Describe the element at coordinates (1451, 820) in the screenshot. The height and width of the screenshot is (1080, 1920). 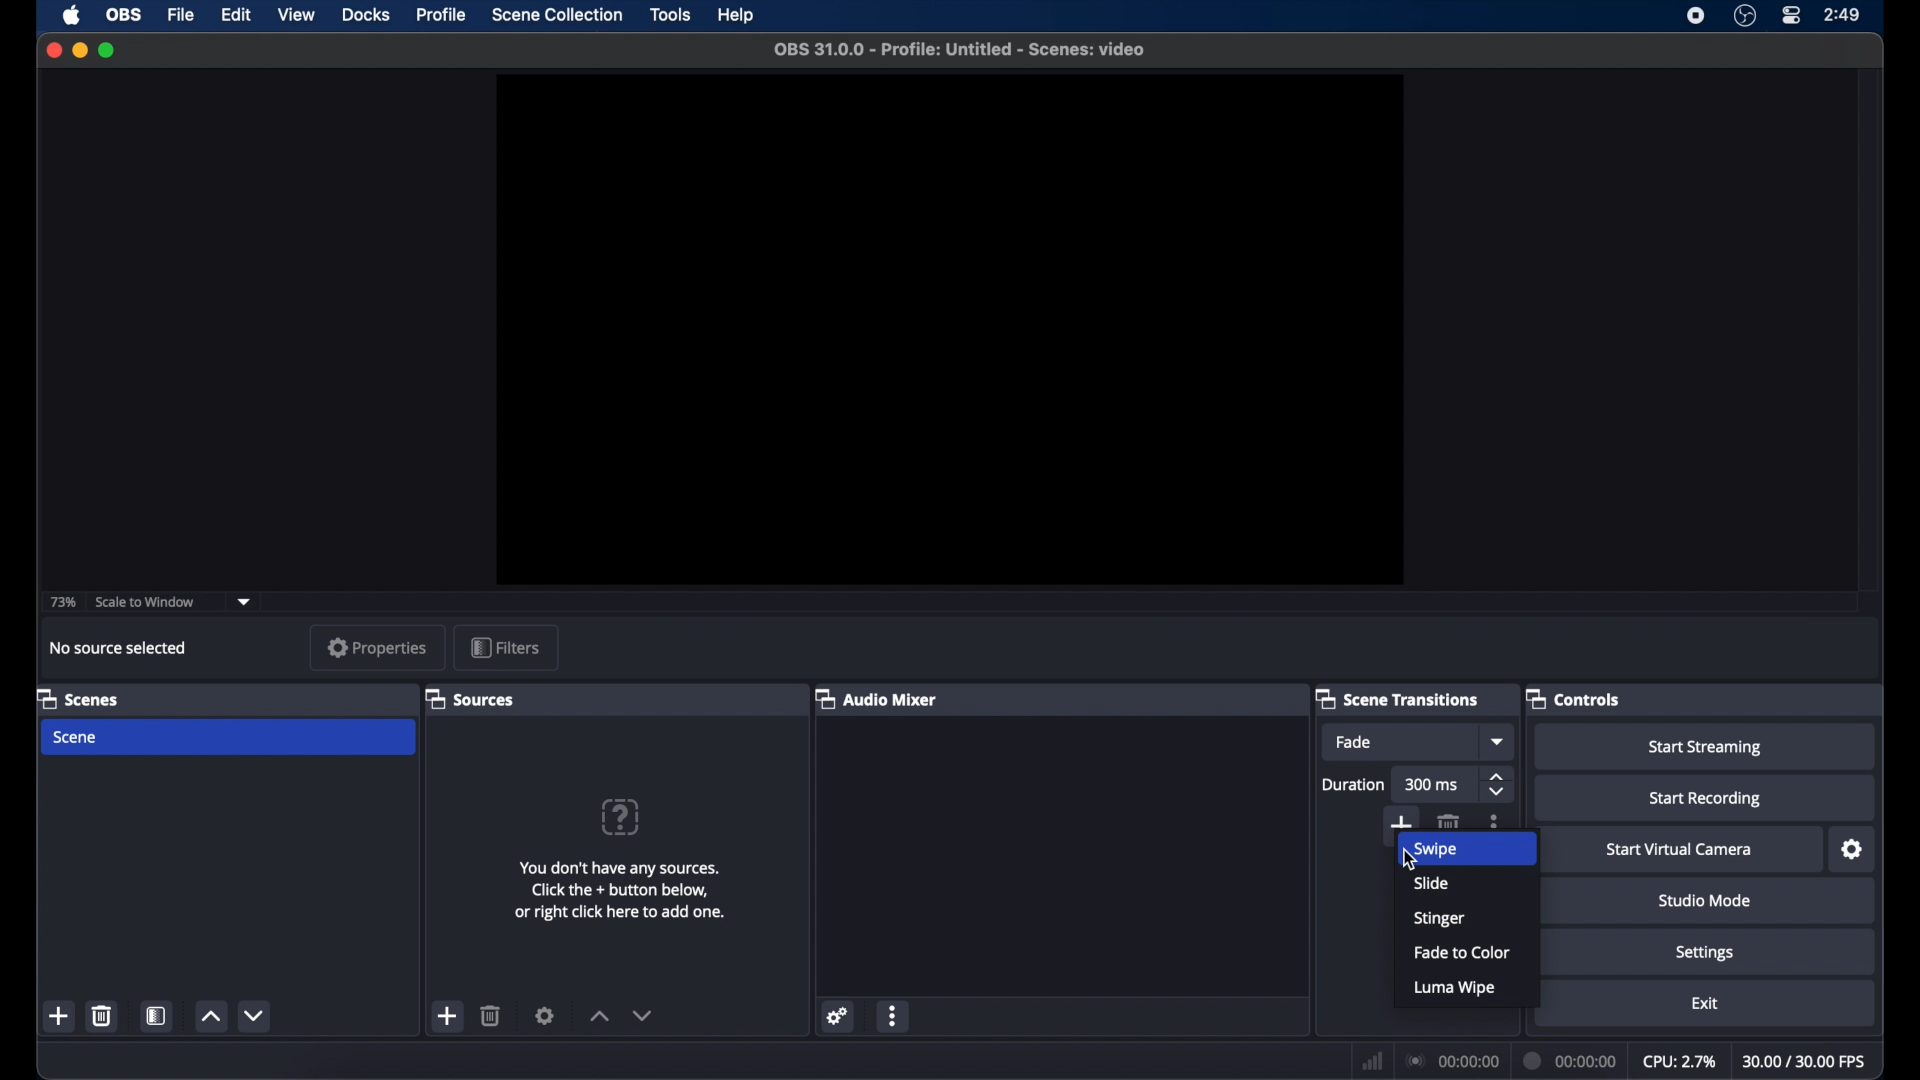
I see `delete` at that location.